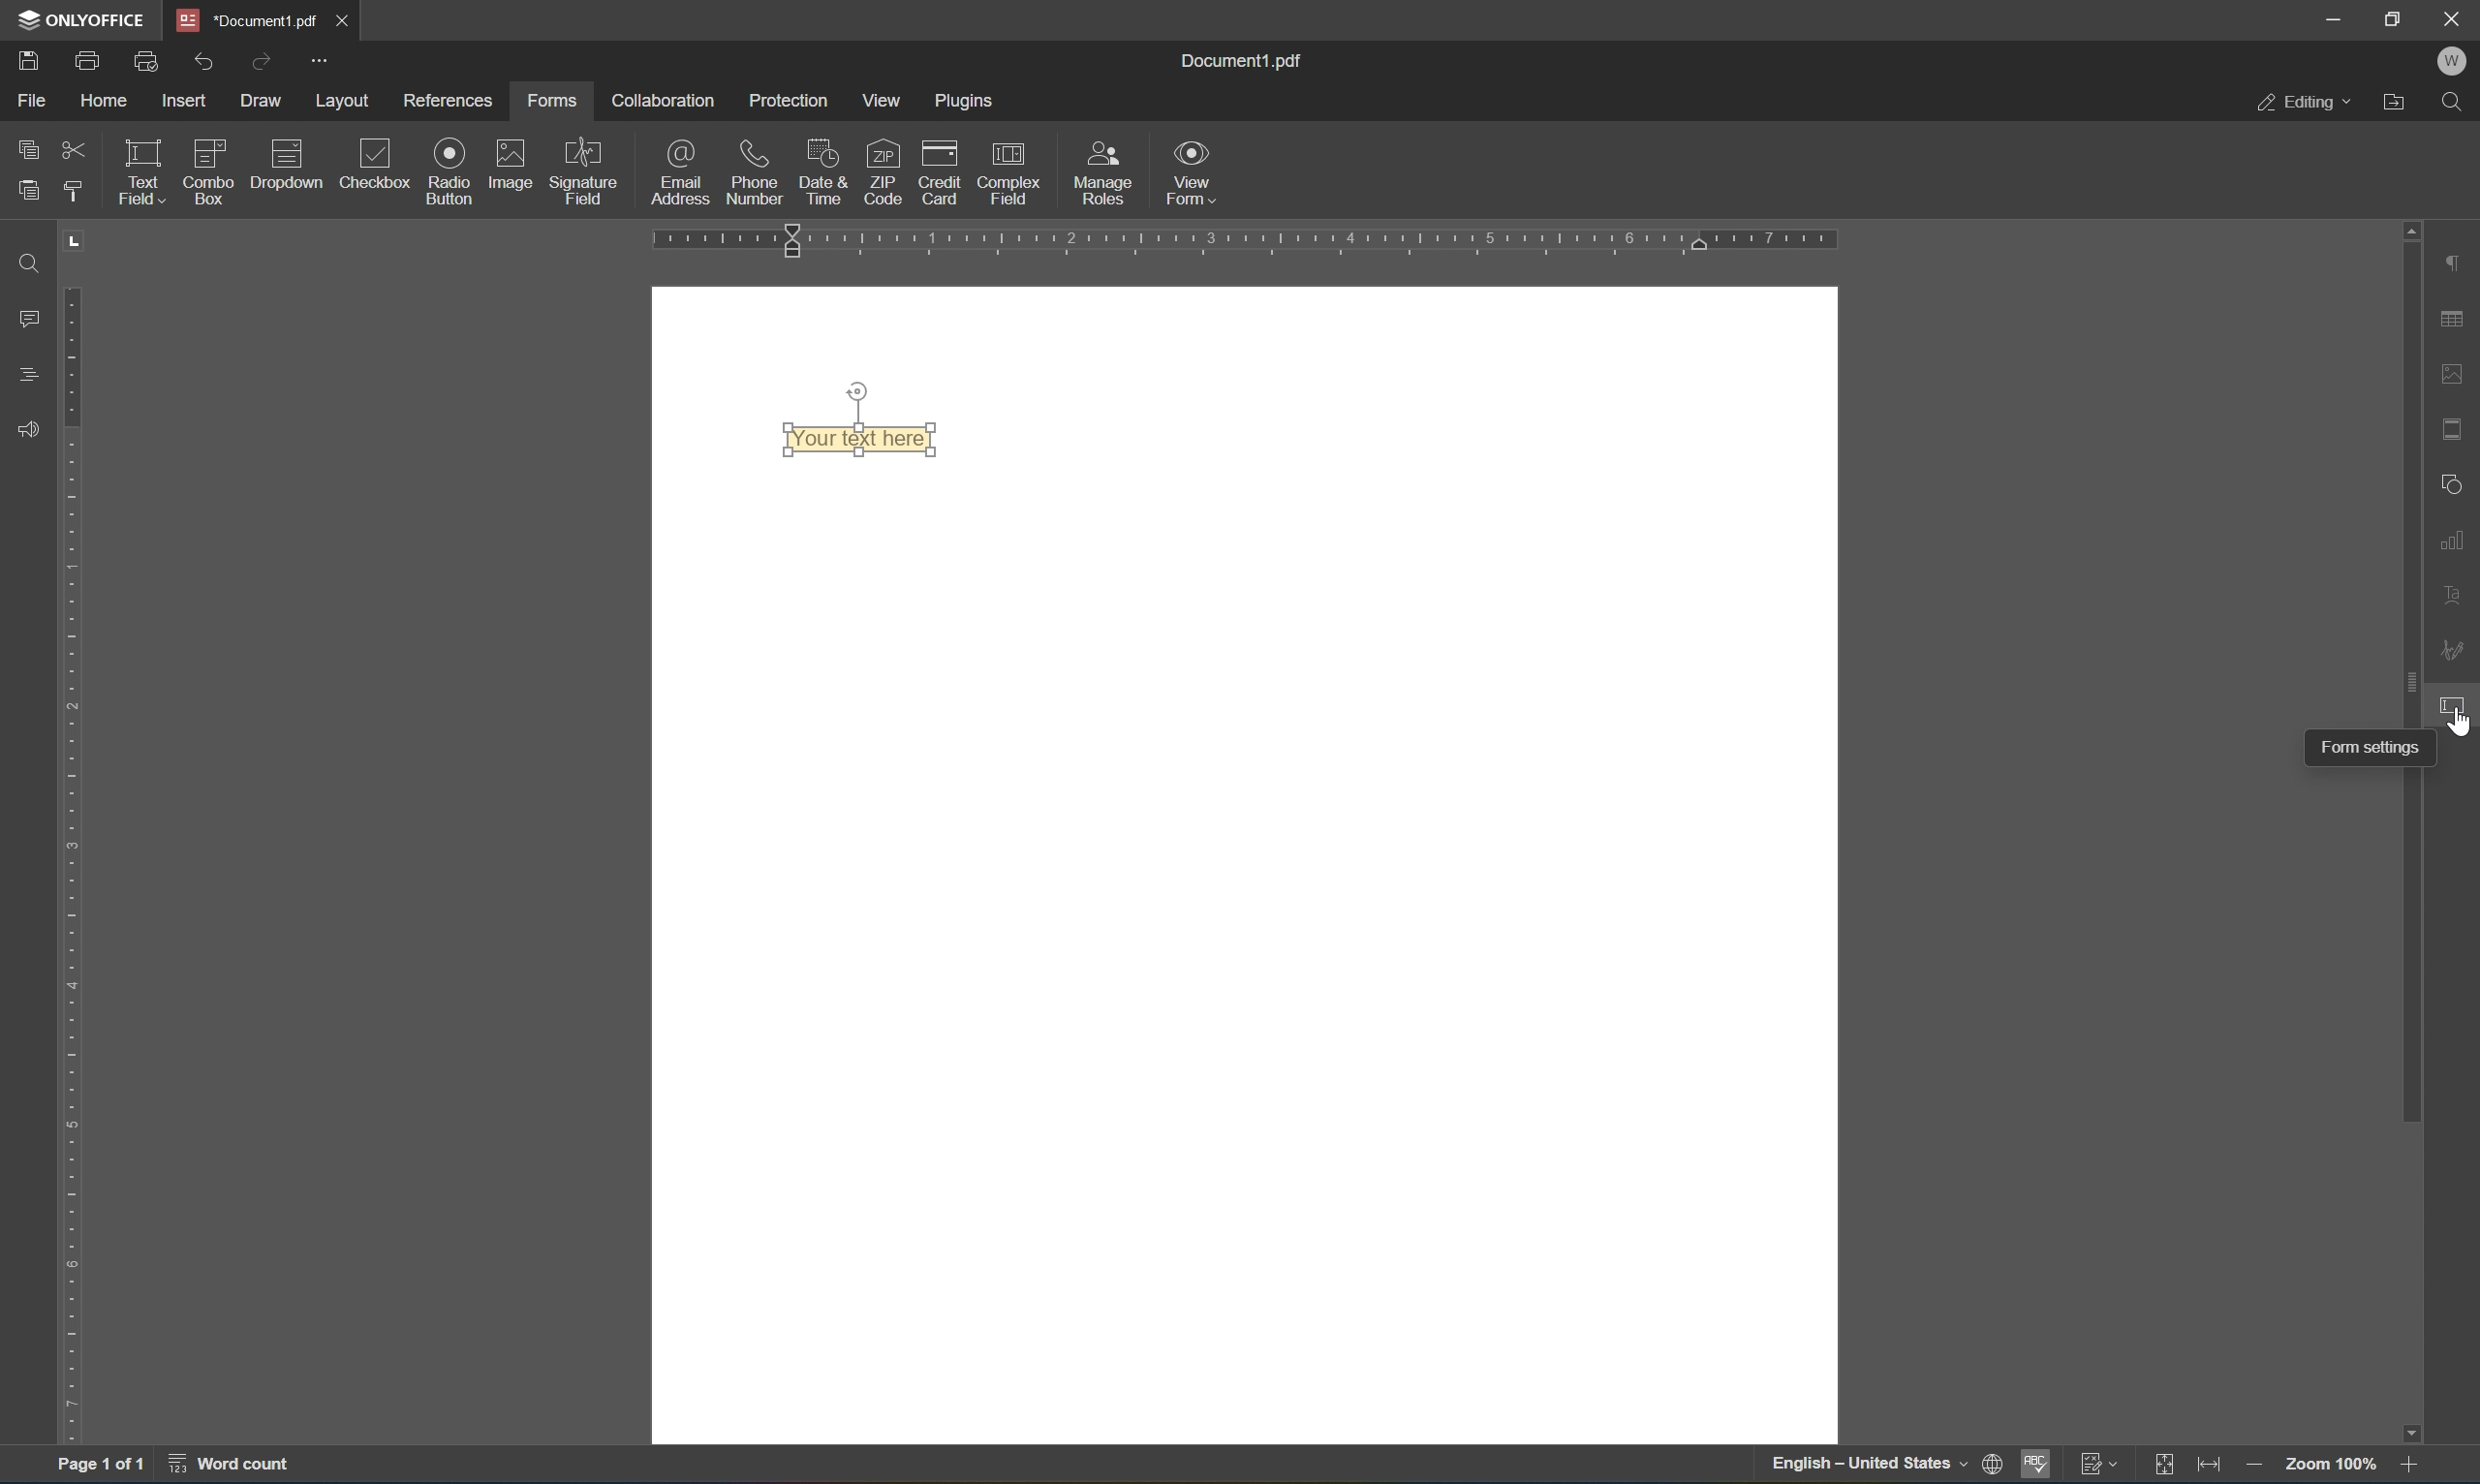 The height and width of the screenshot is (1484, 2480). What do you see at coordinates (1238, 61) in the screenshot?
I see `document1.pdf` at bounding box center [1238, 61].